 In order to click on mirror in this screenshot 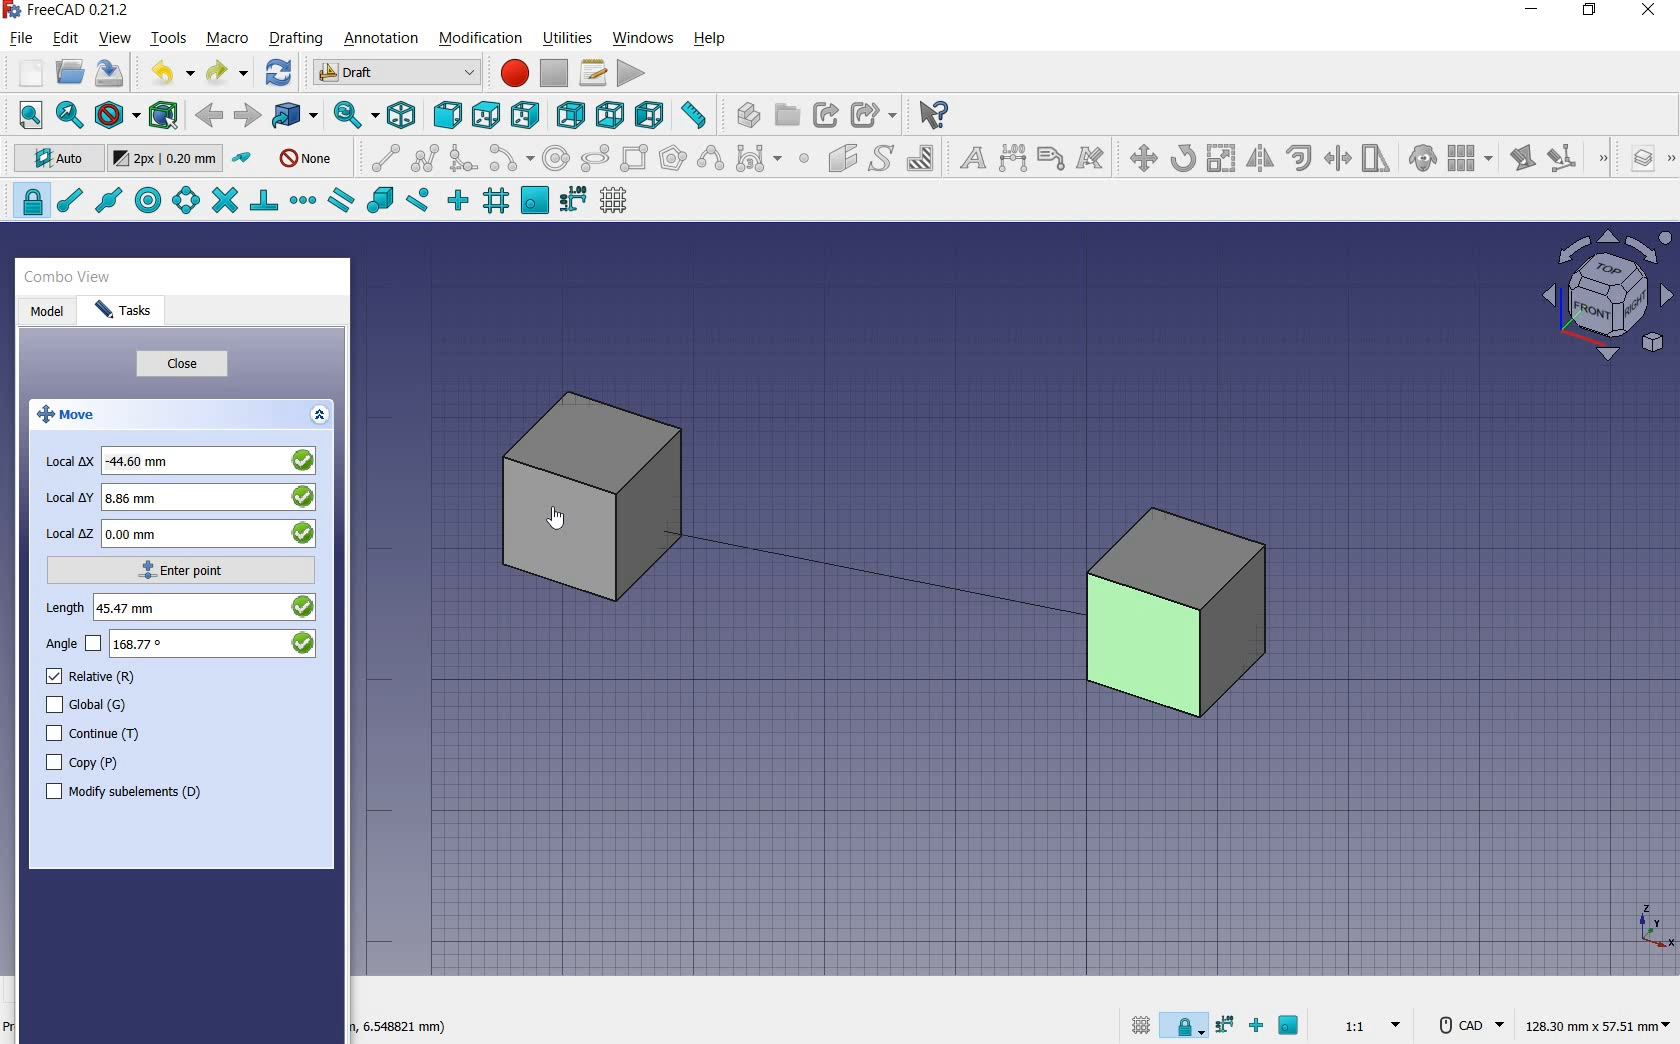, I will do `click(1261, 158)`.